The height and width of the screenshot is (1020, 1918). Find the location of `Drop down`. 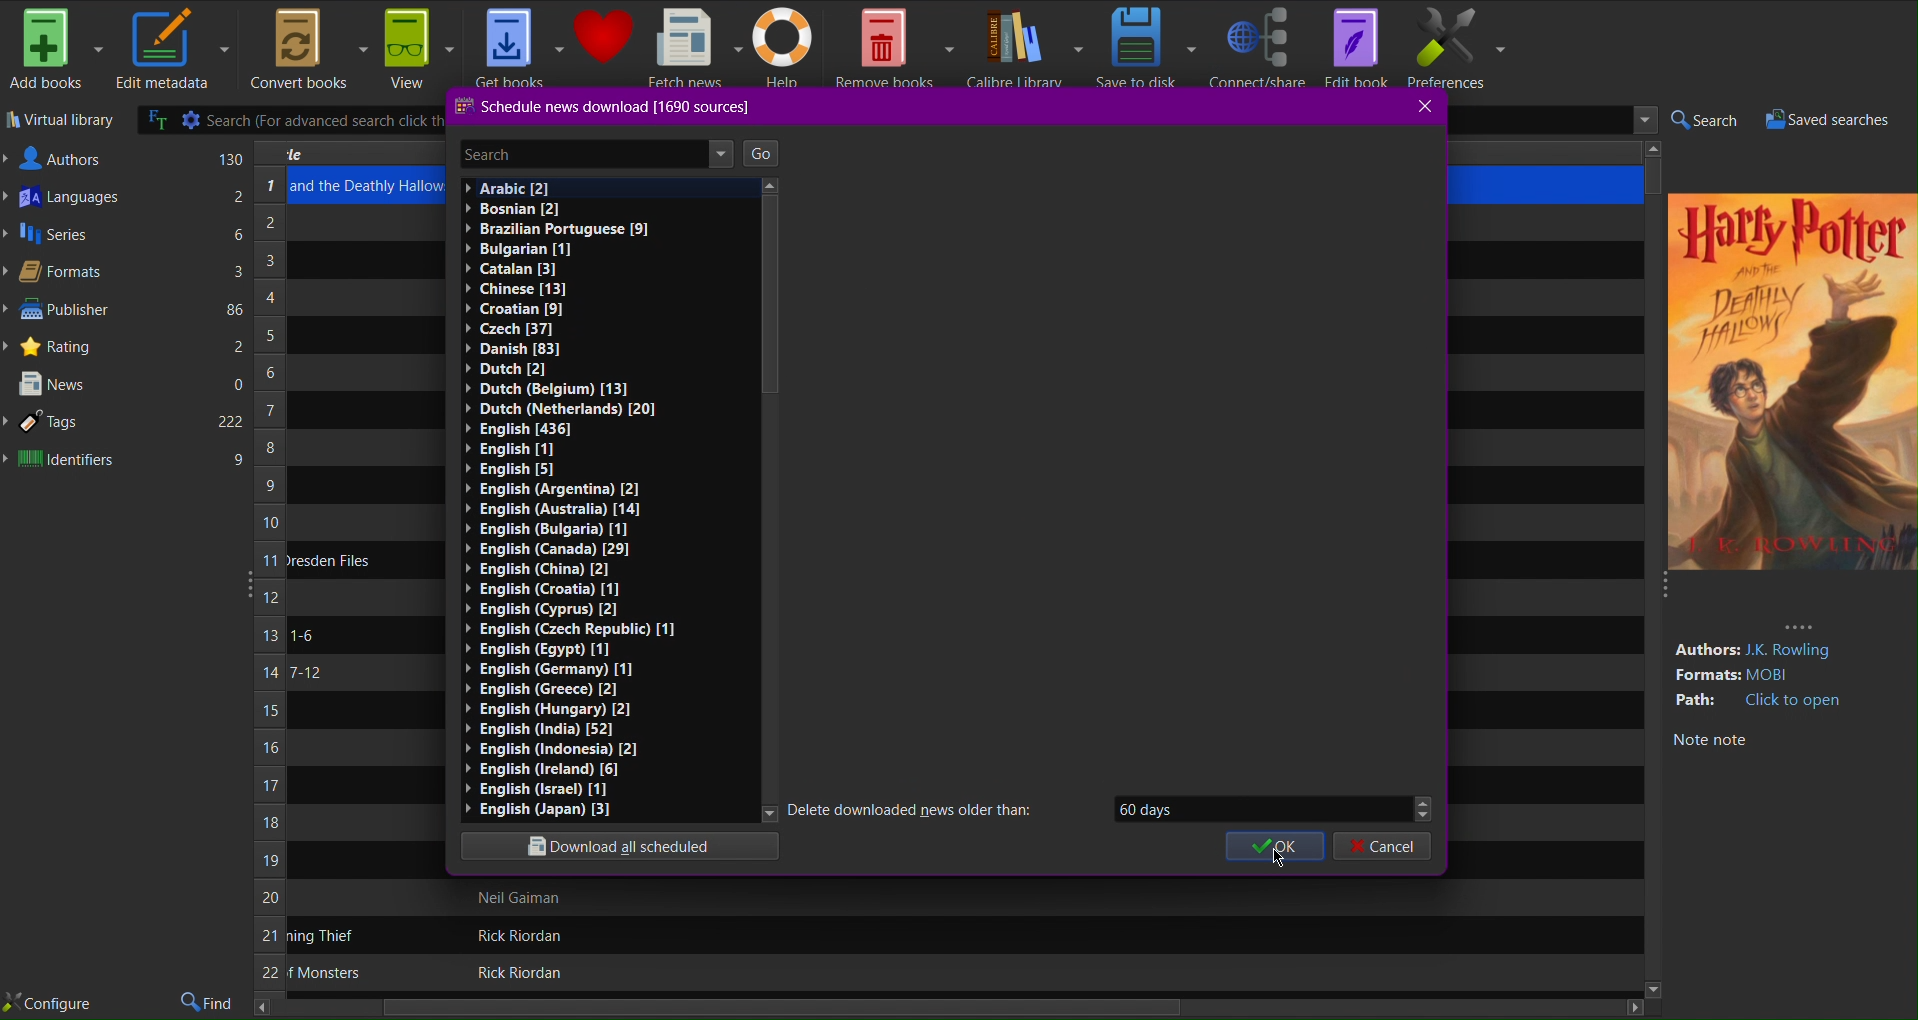

Drop down is located at coordinates (1422, 807).